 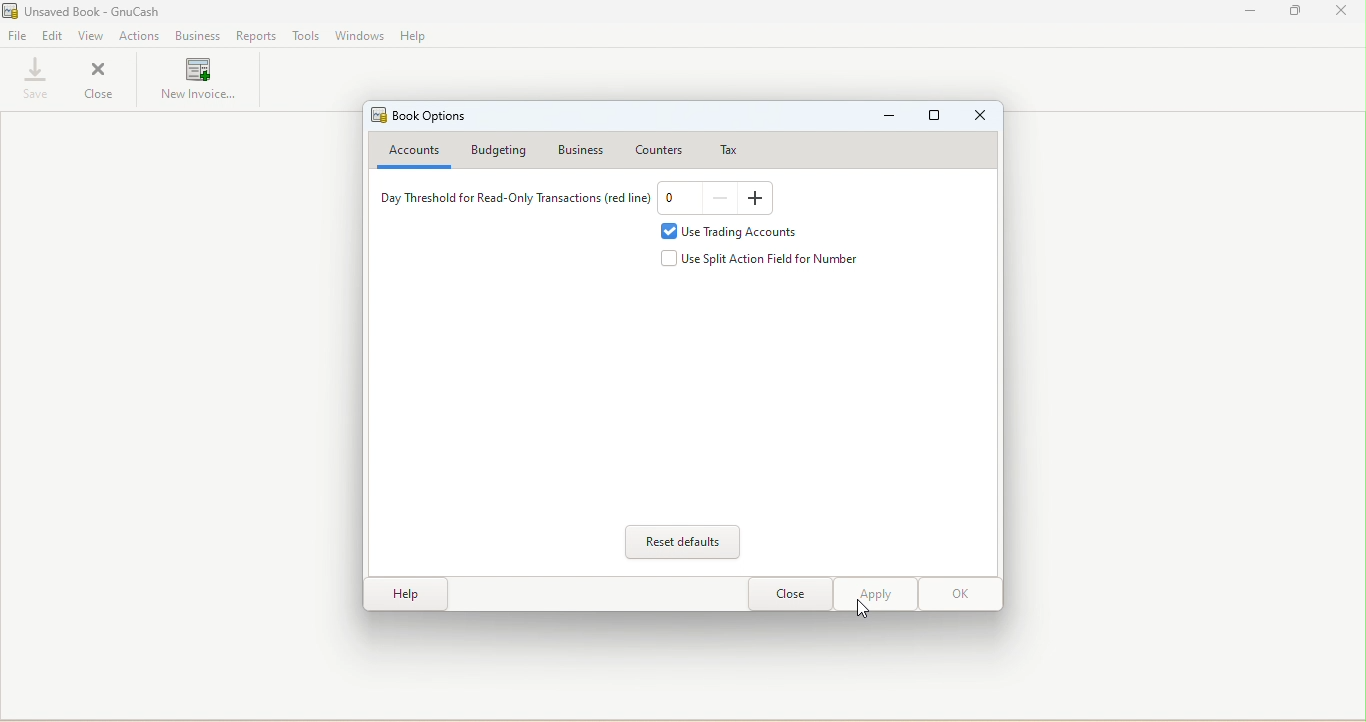 What do you see at coordinates (141, 36) in the screenshot?
I see `Actions` at bounding box center [141, 36].